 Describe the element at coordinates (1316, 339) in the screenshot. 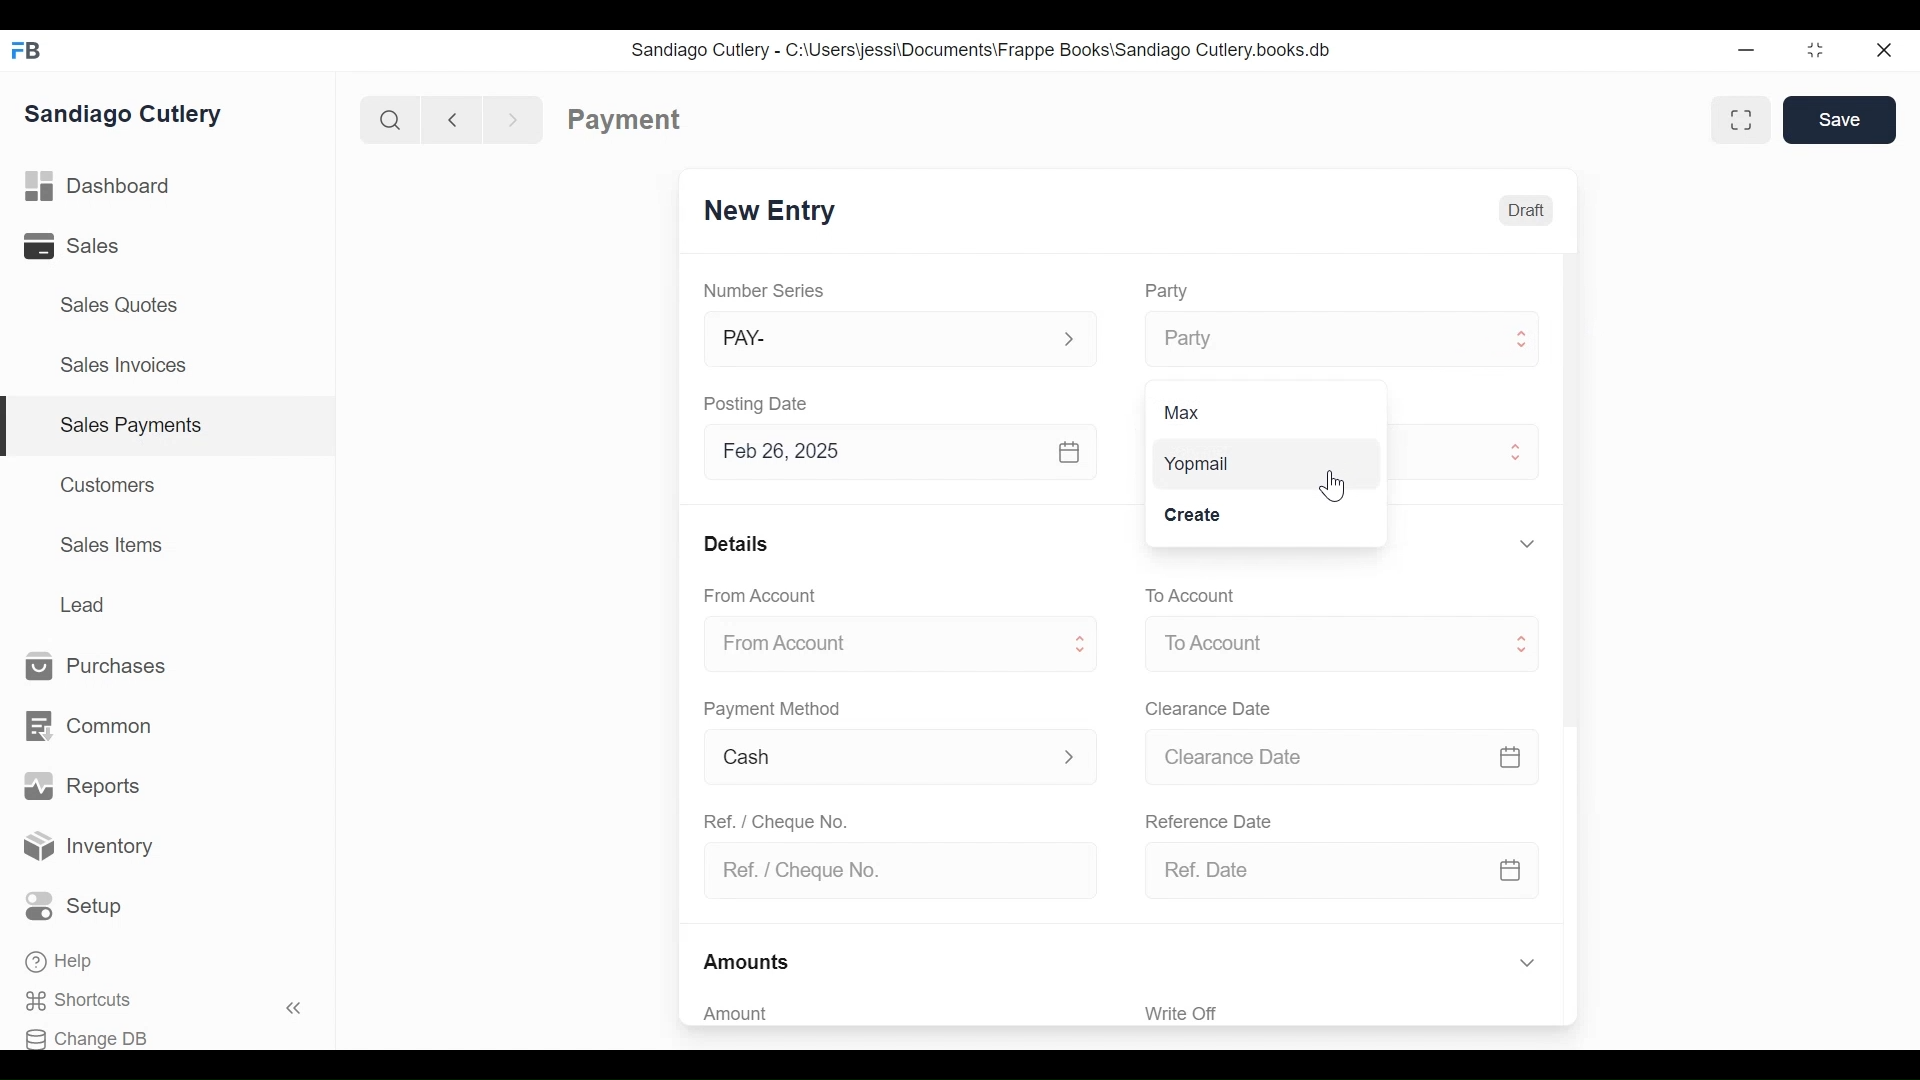

I see `Party` at that location.